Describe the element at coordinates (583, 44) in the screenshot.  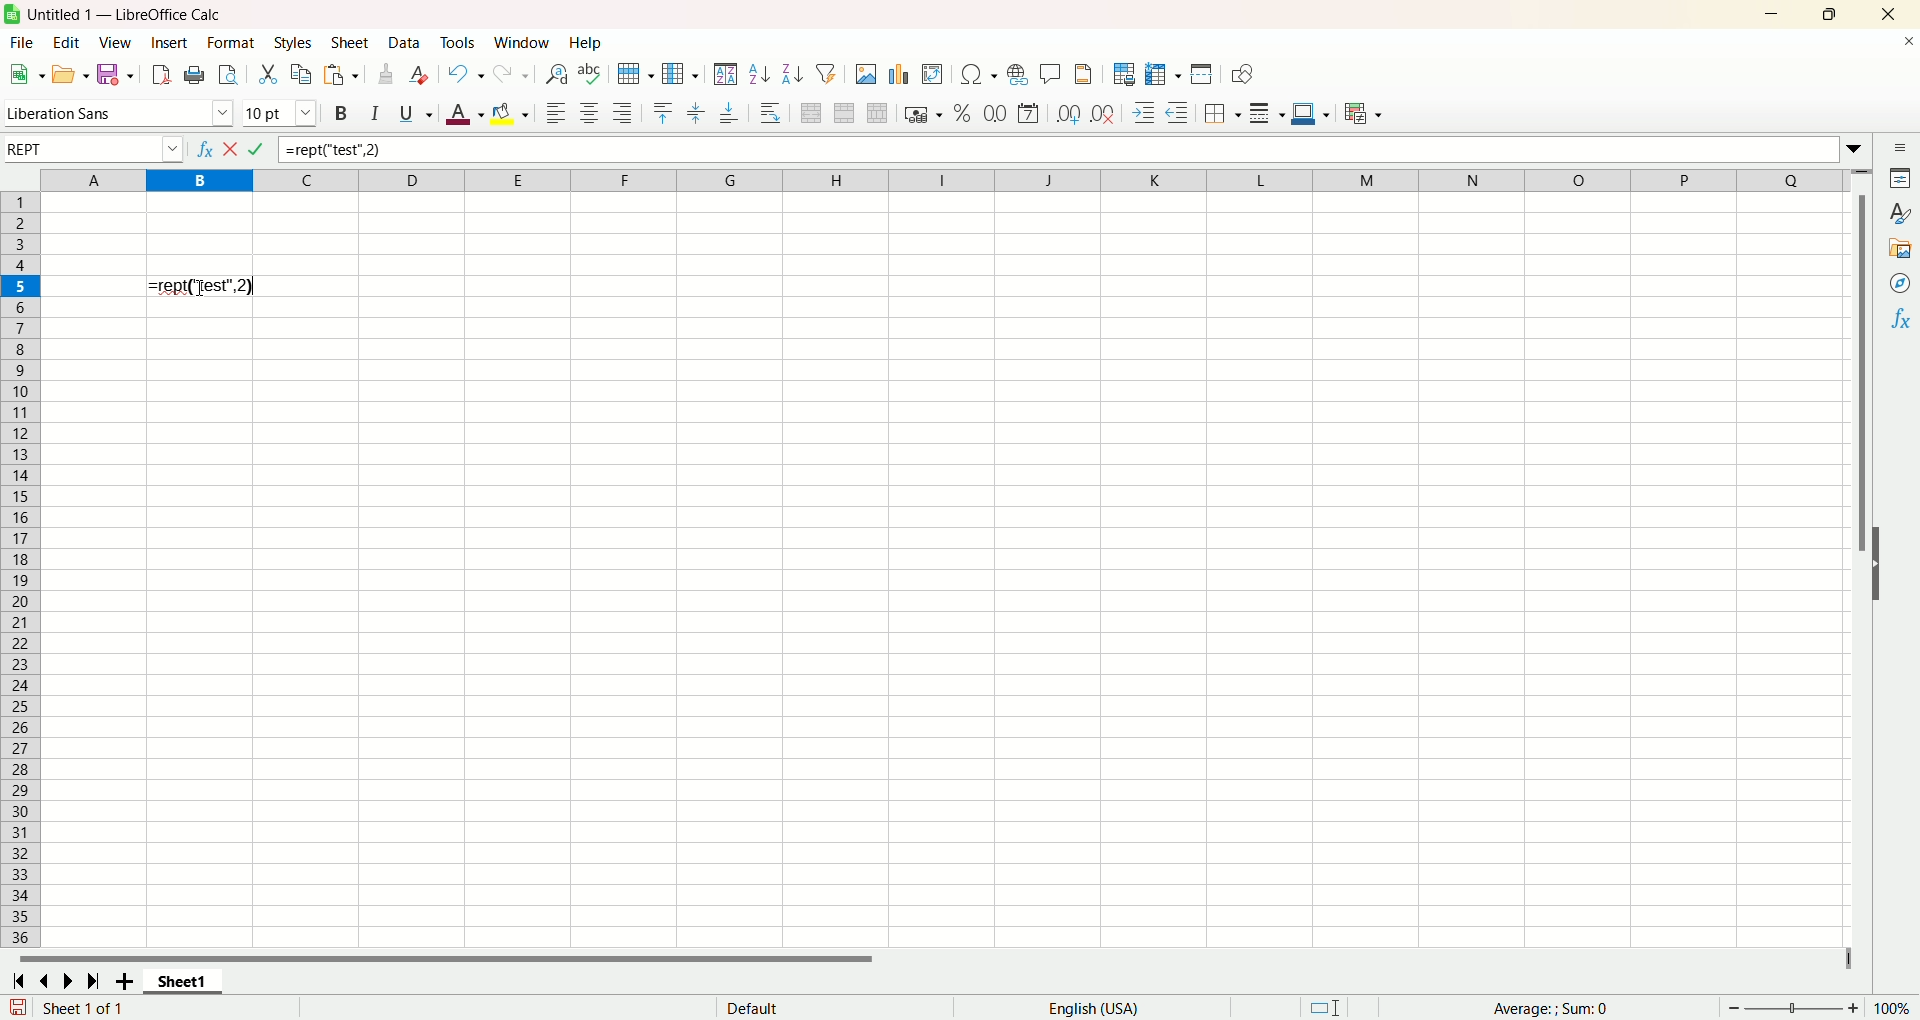
I see `help` at that location.